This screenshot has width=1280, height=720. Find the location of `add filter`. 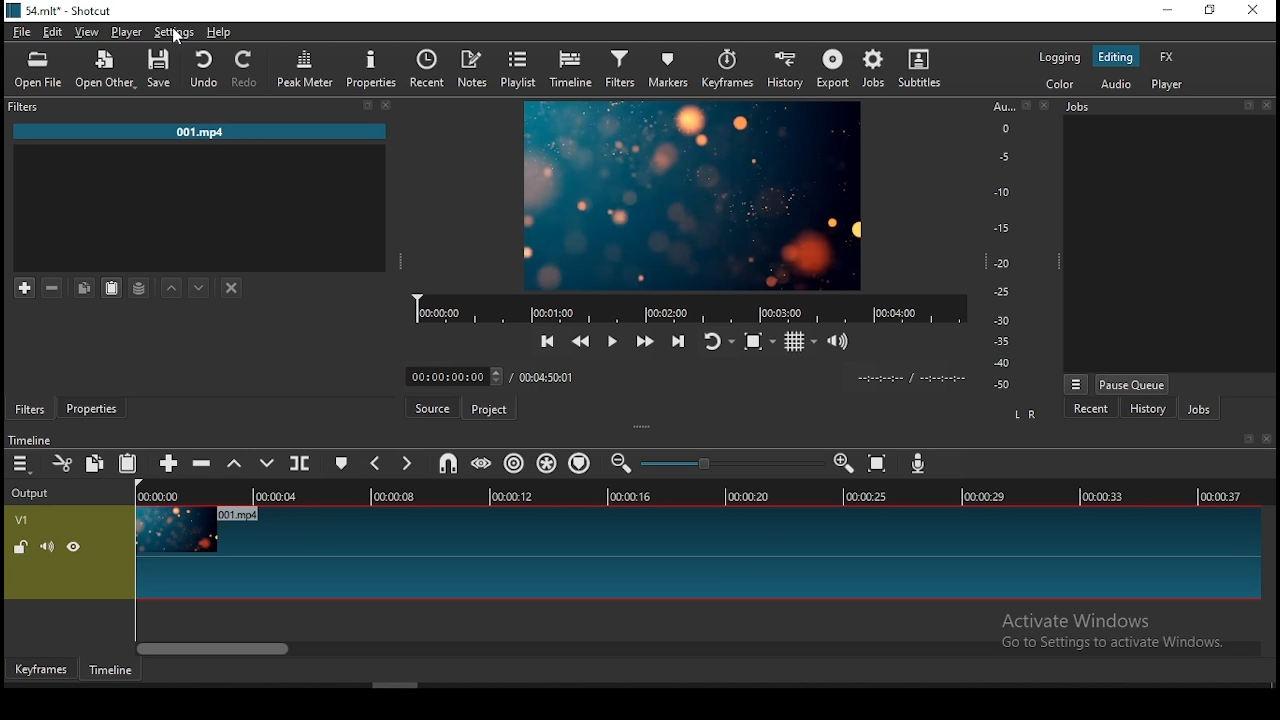

add filter is located at coordinates (25, 289).